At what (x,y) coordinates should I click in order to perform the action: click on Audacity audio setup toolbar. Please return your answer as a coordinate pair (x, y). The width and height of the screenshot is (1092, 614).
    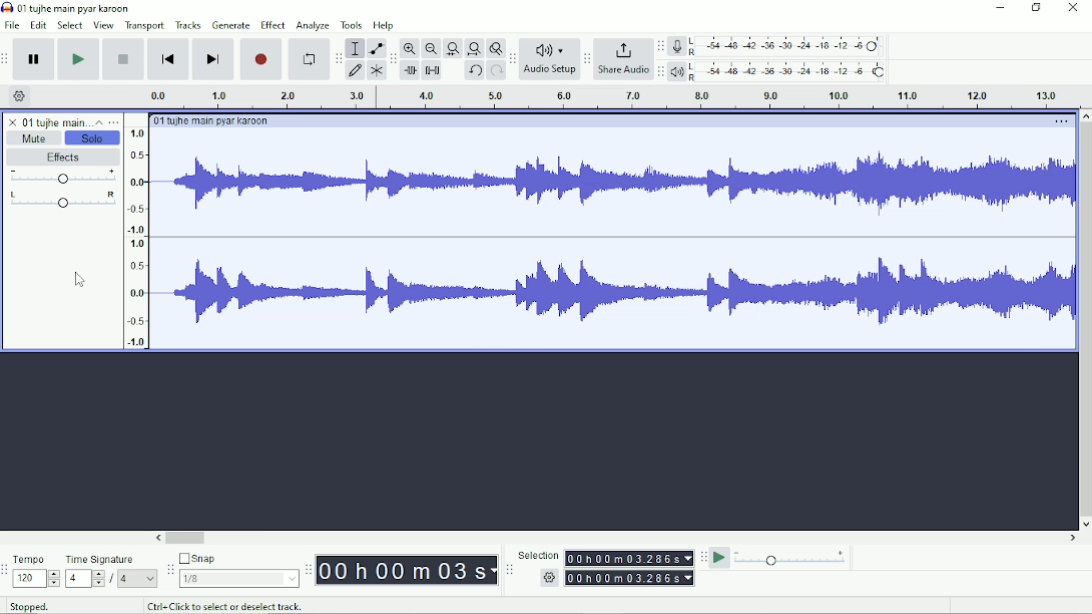
    Looking at the image, I should click on (511, 60).